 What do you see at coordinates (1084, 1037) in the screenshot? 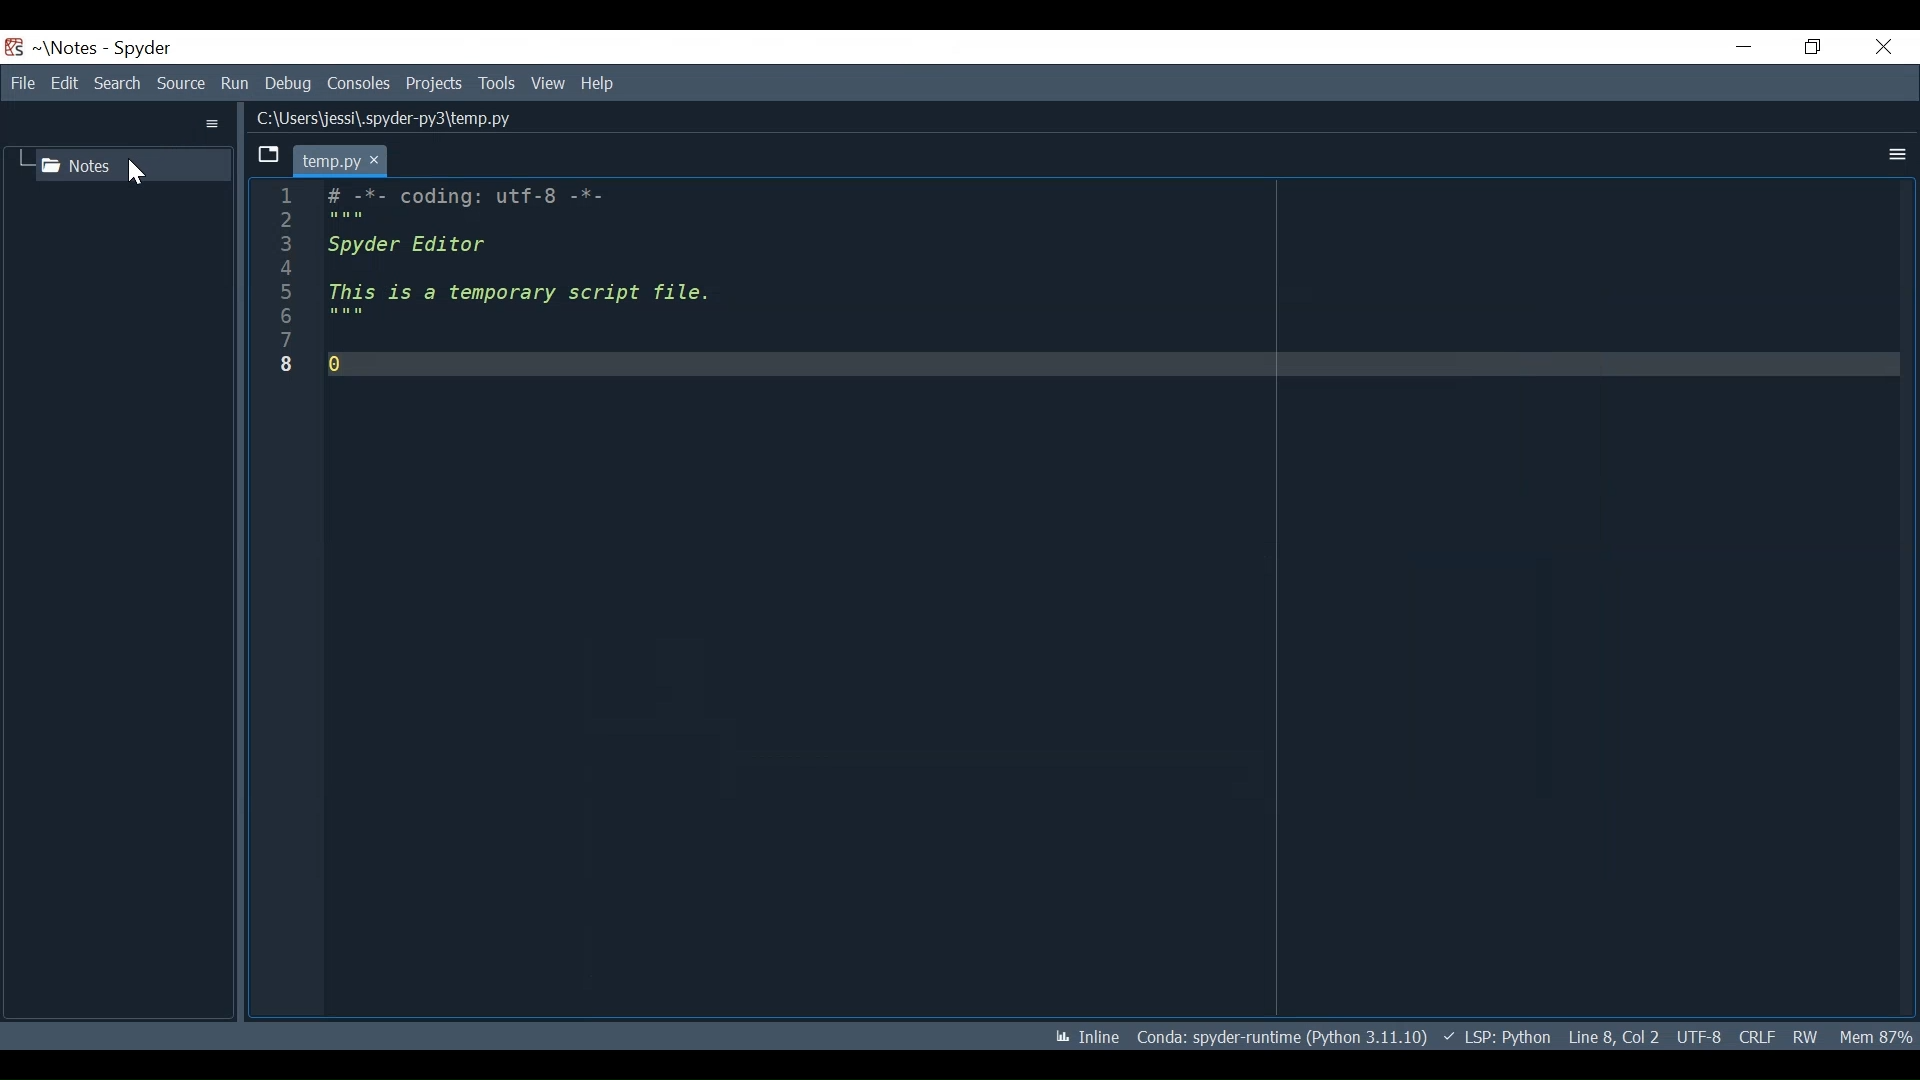
I see `Toggle between inline and interactive Matplotlib plotting` at bounding box center [1084, 1037].